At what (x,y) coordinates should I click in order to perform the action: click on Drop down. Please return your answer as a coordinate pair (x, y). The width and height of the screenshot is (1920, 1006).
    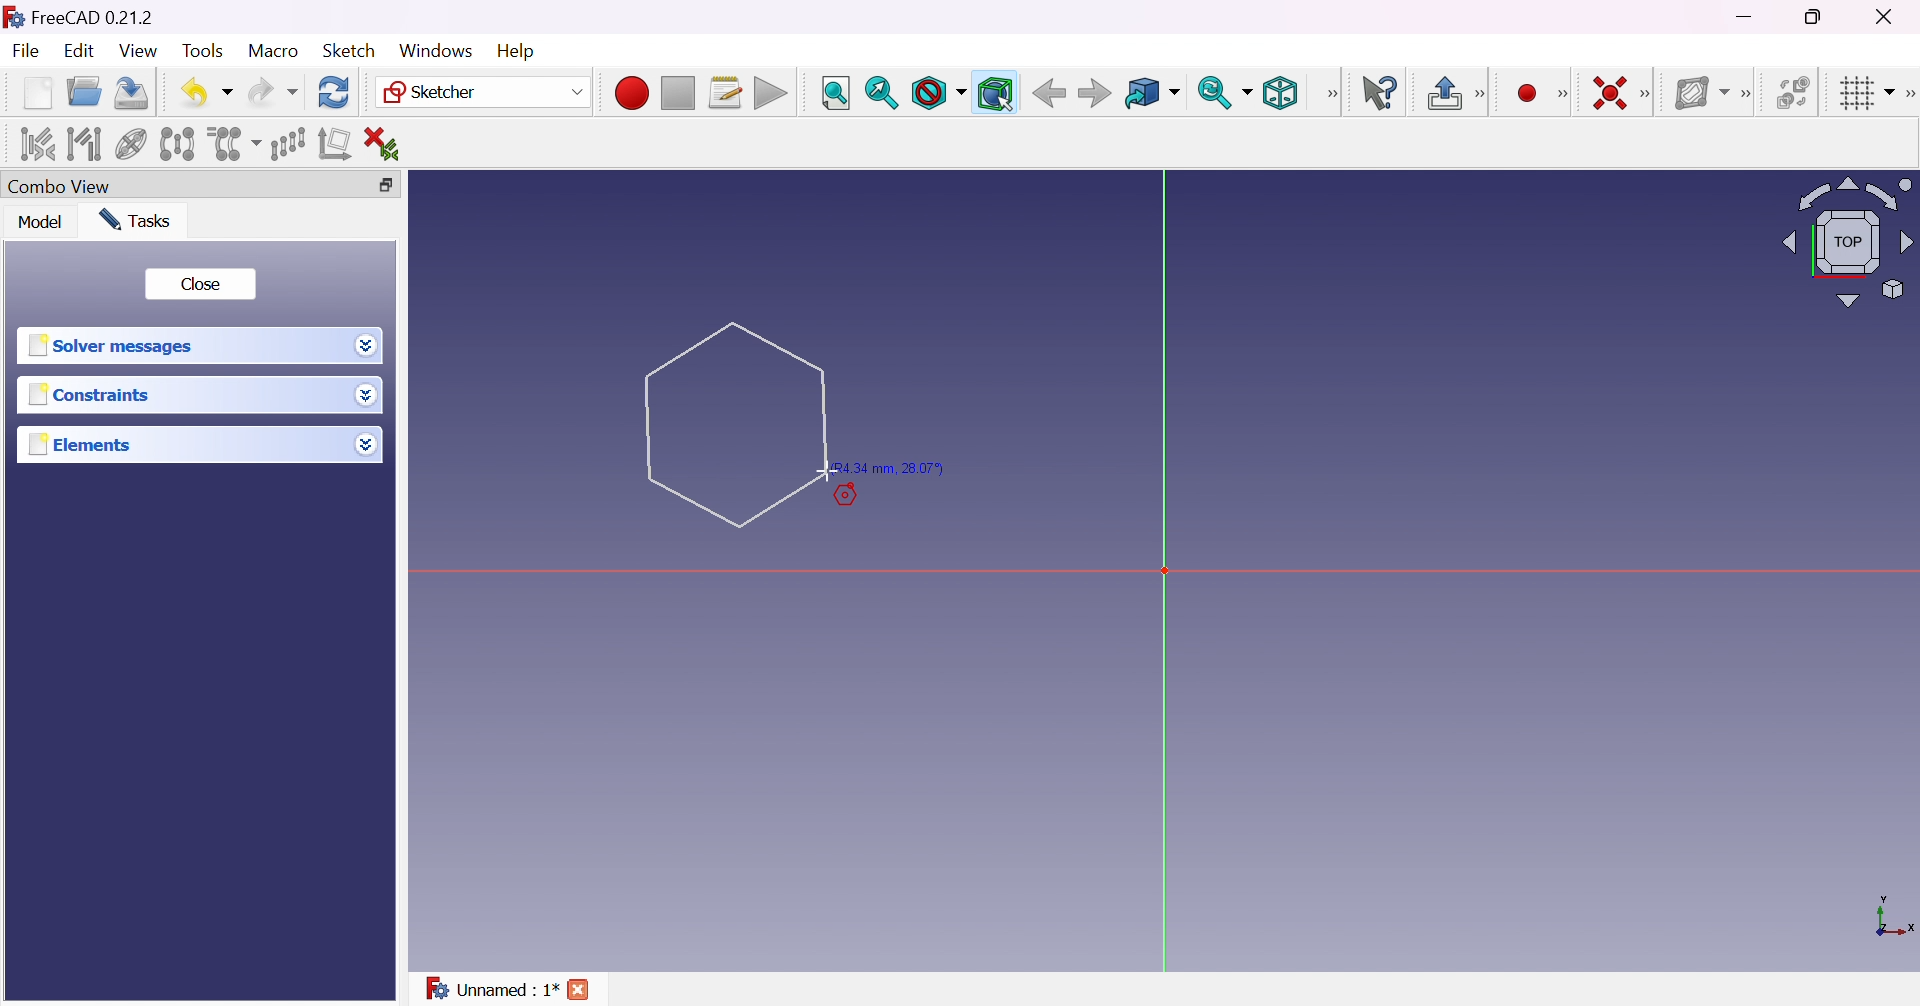
    Looking at the image, I should click on (371, 397).